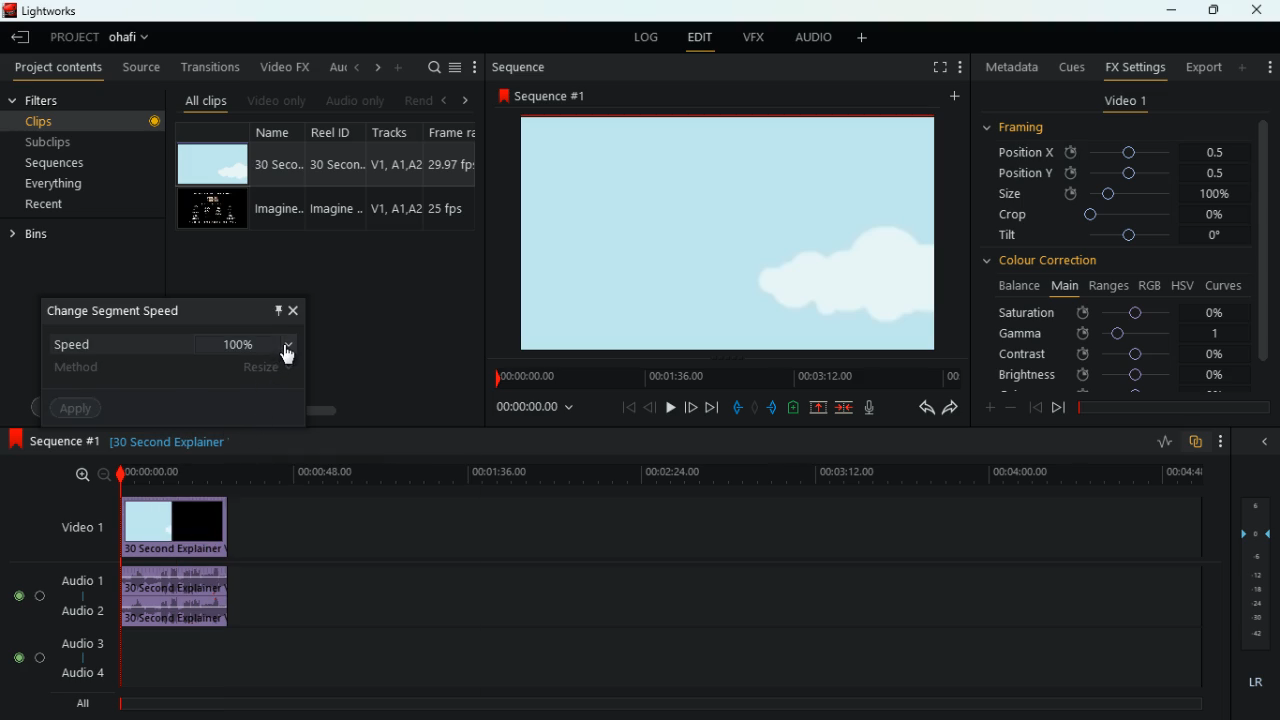 The height and width of the screenshot is (720, 1280). Describe the element at coordinates (56, 69) in the screenshot. I see `project contents` at that location.